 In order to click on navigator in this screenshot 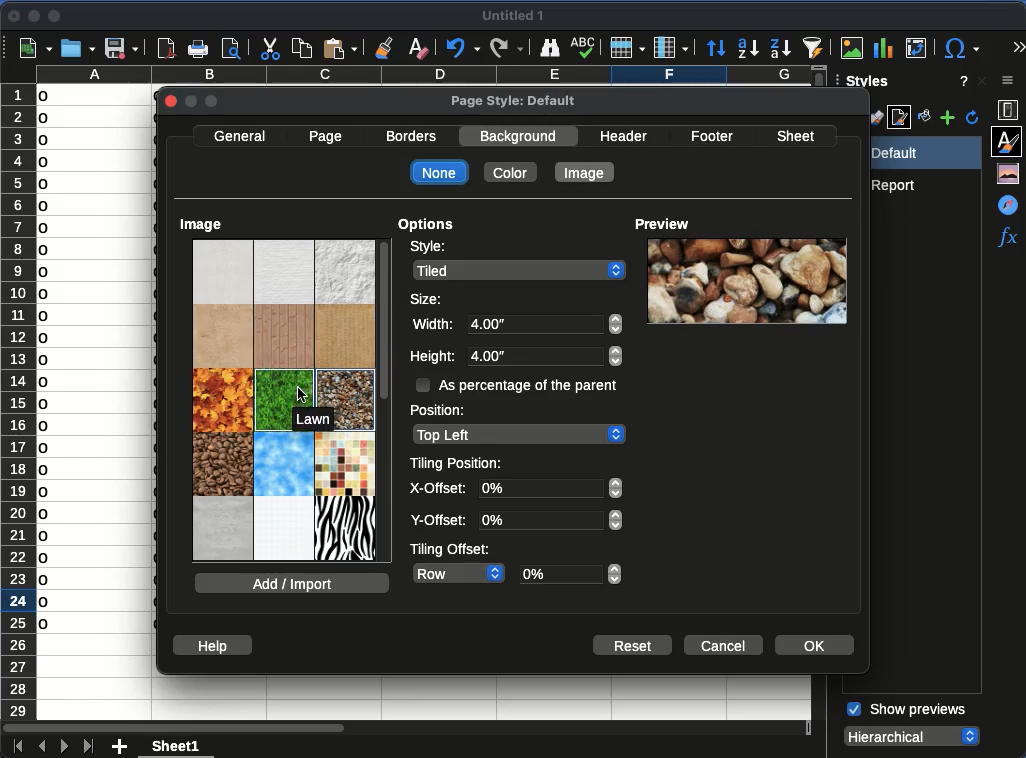, I will do `click(1007, 204)`.